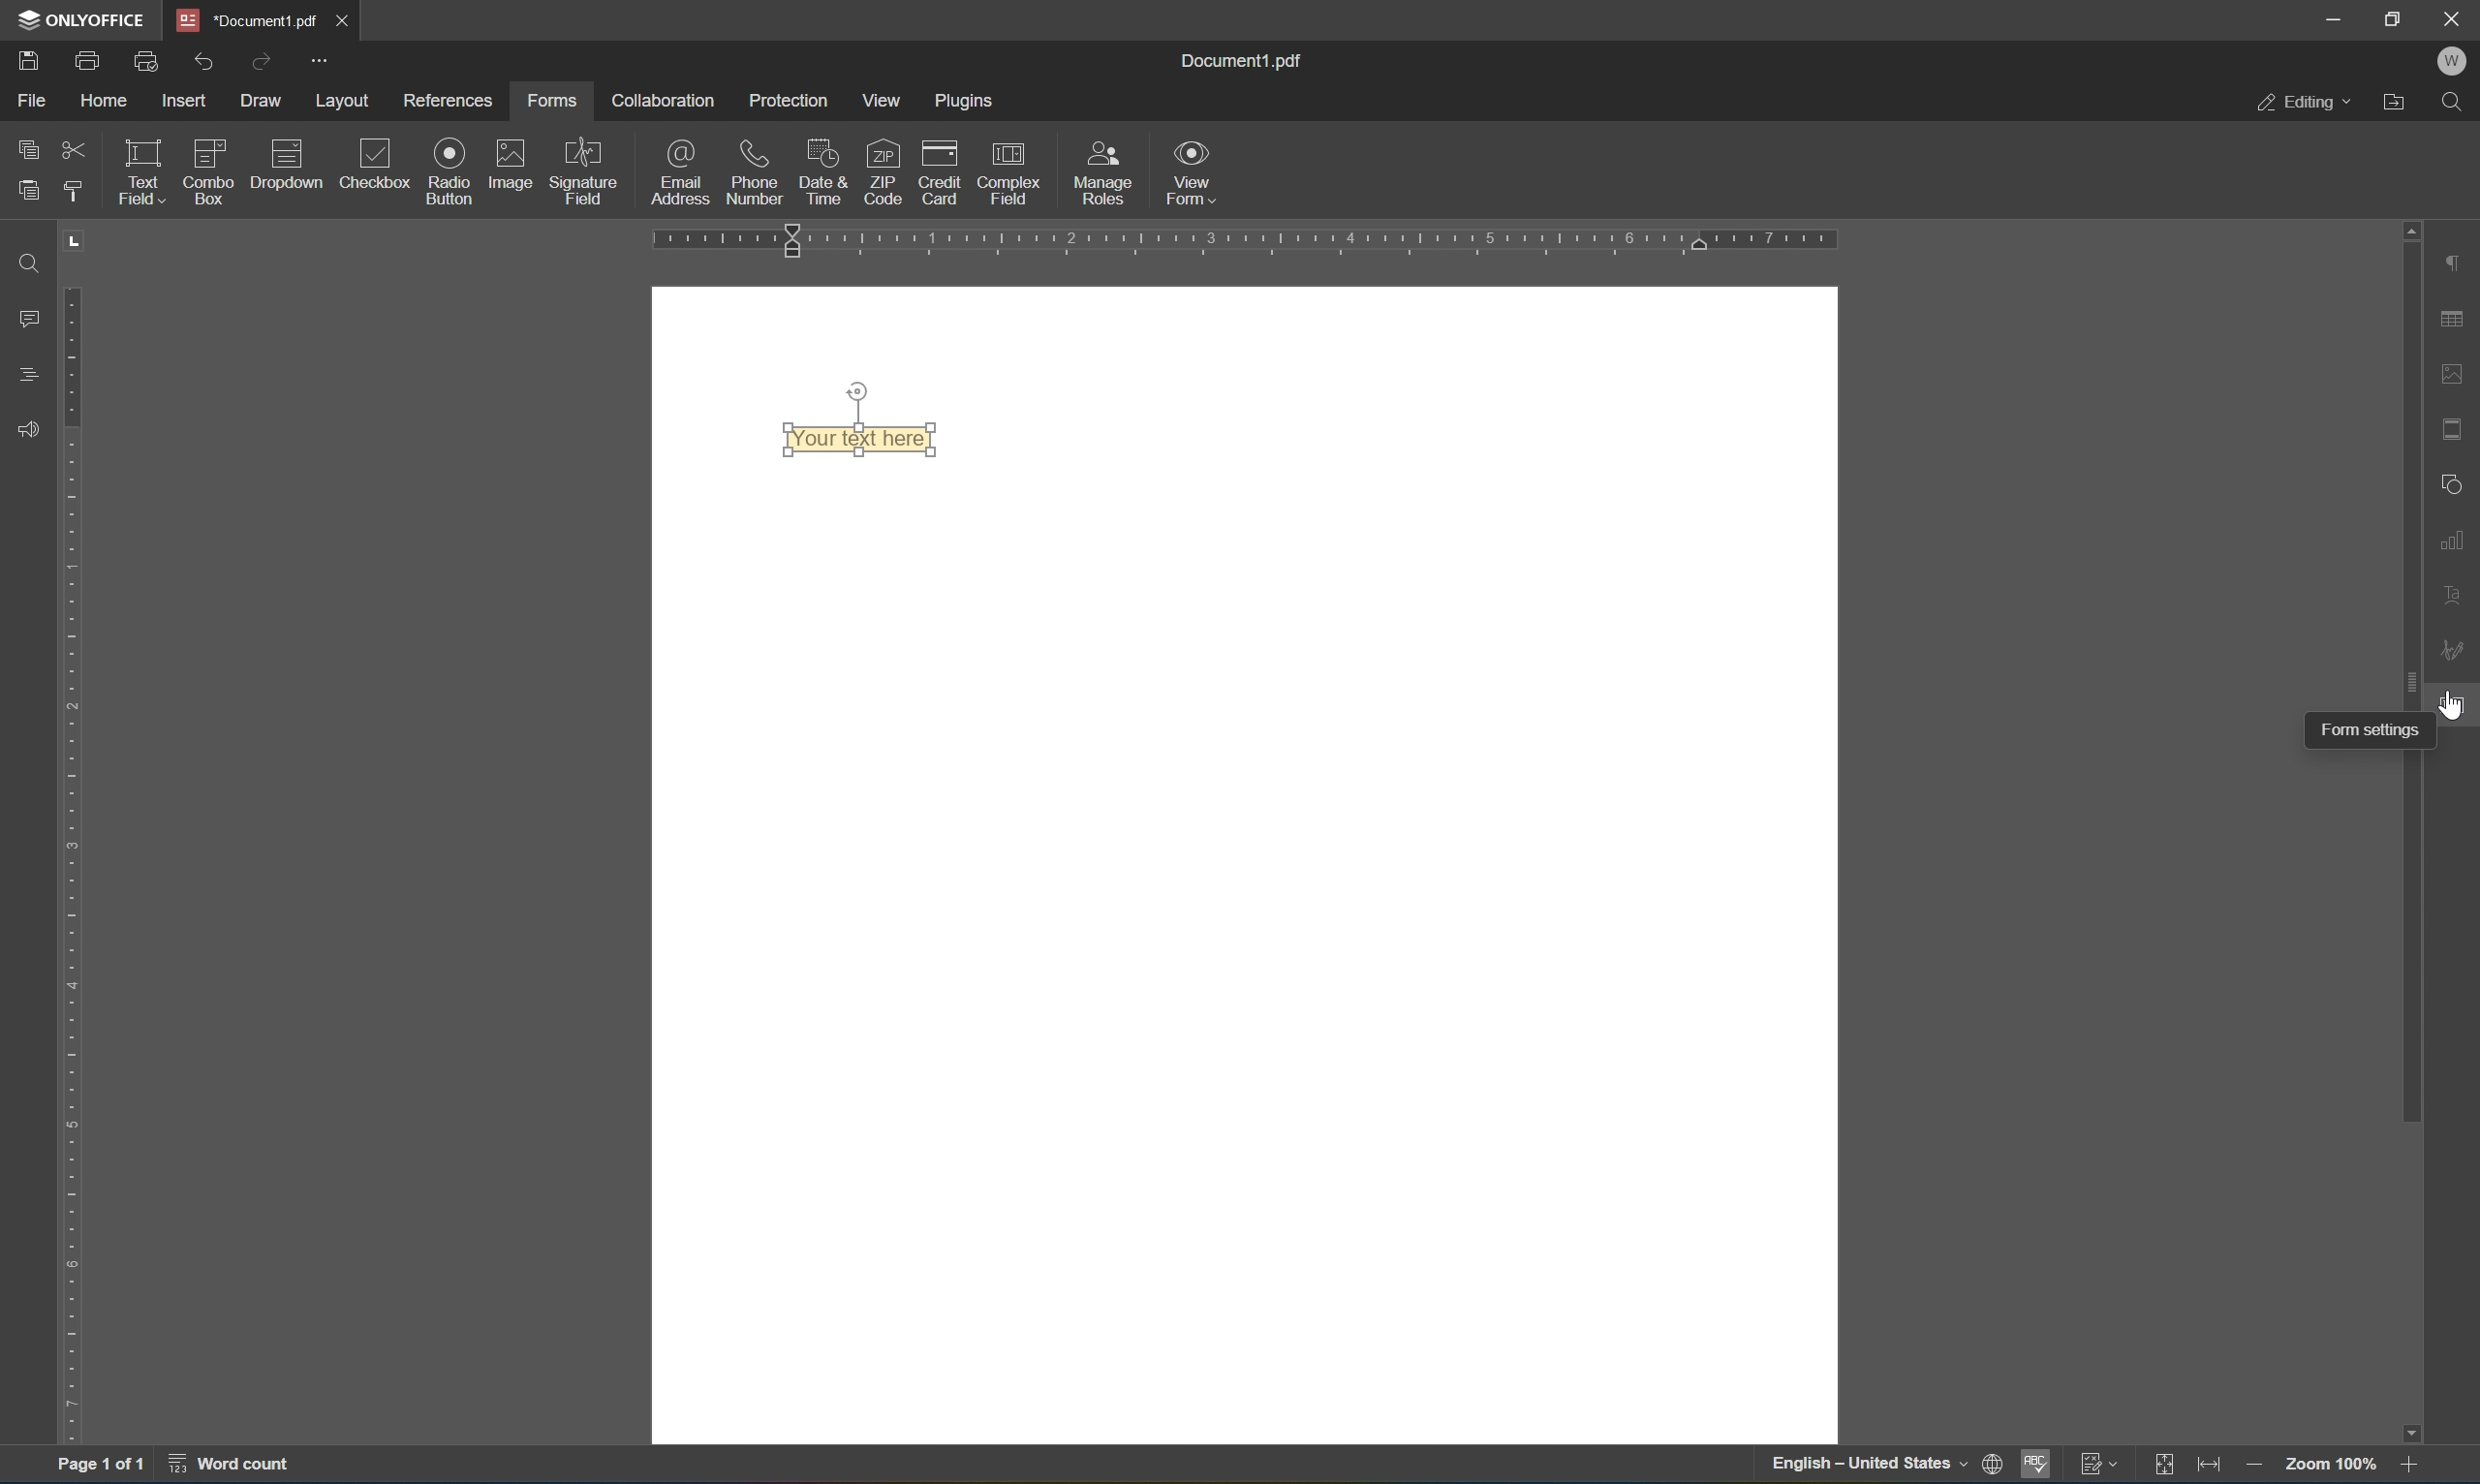 The height and width of the screenshot is (1484, 2480). What do you see at coordinates (203, 64) in the screenshot?
I see `undo` at bounding box center [203, 64].